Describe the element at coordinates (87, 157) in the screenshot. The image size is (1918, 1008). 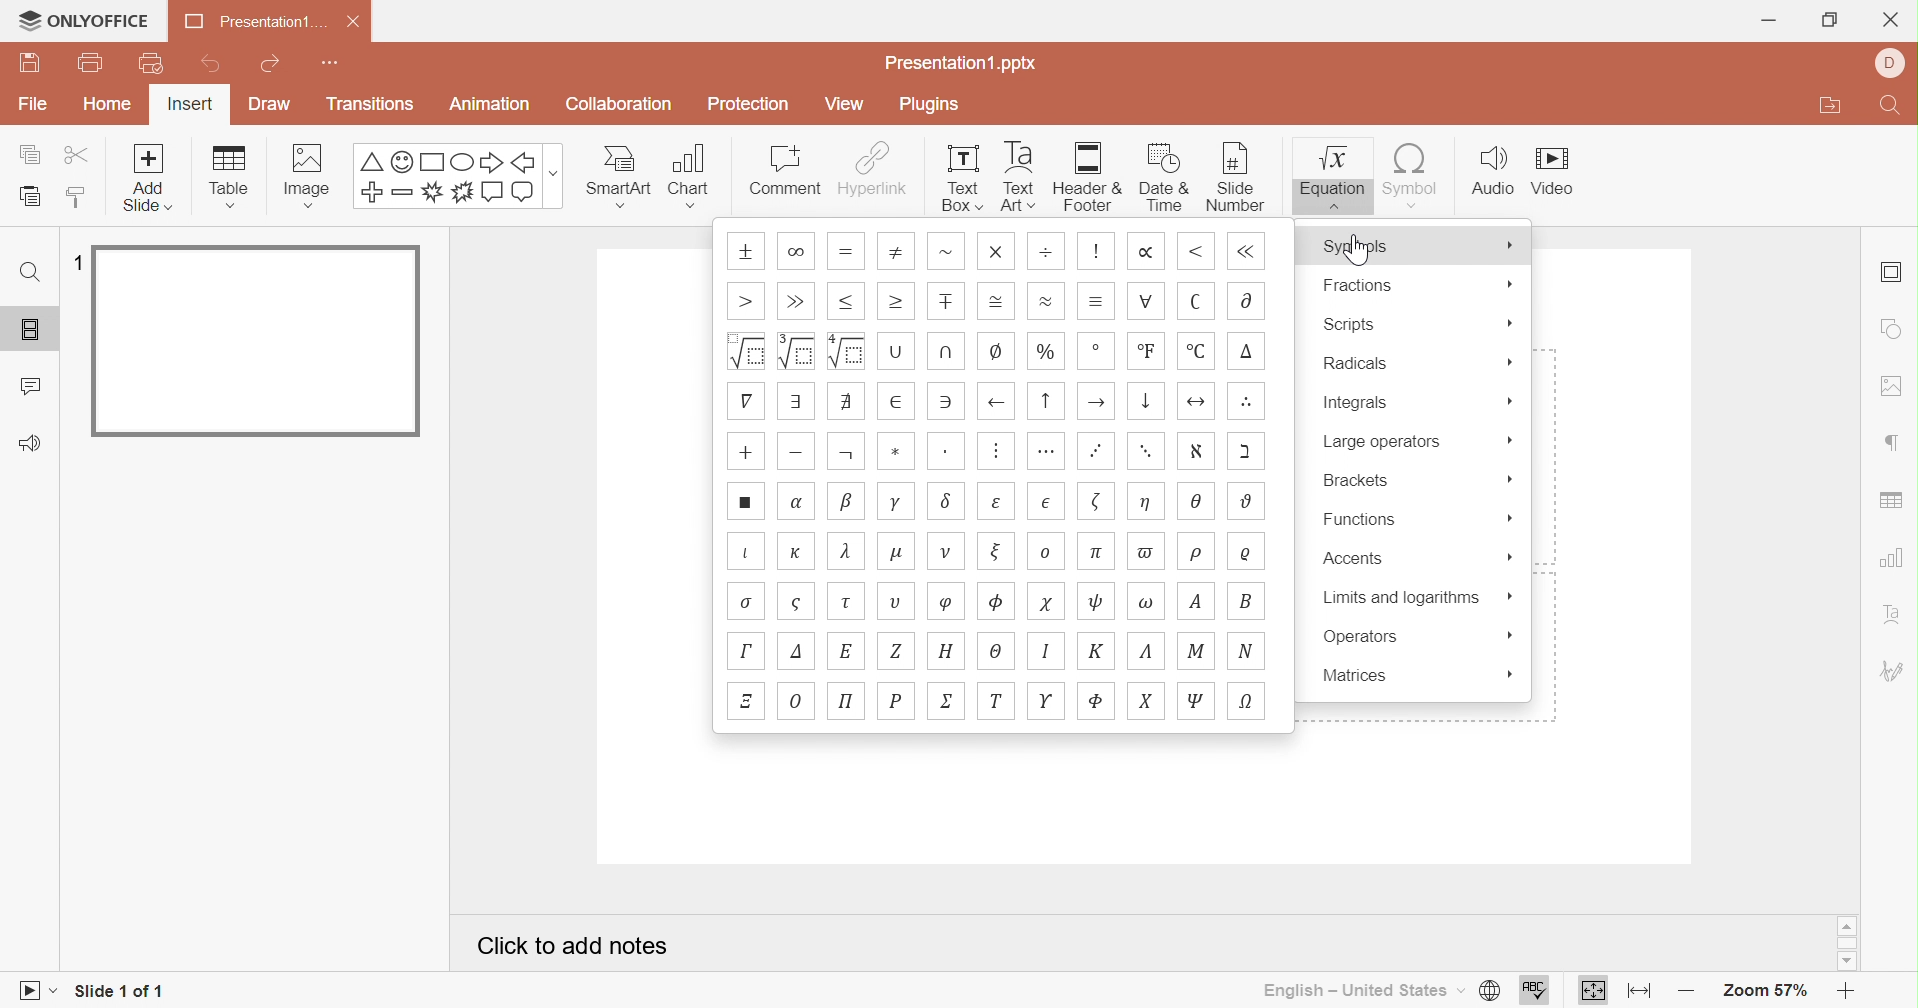
I see `Cut` at that location.